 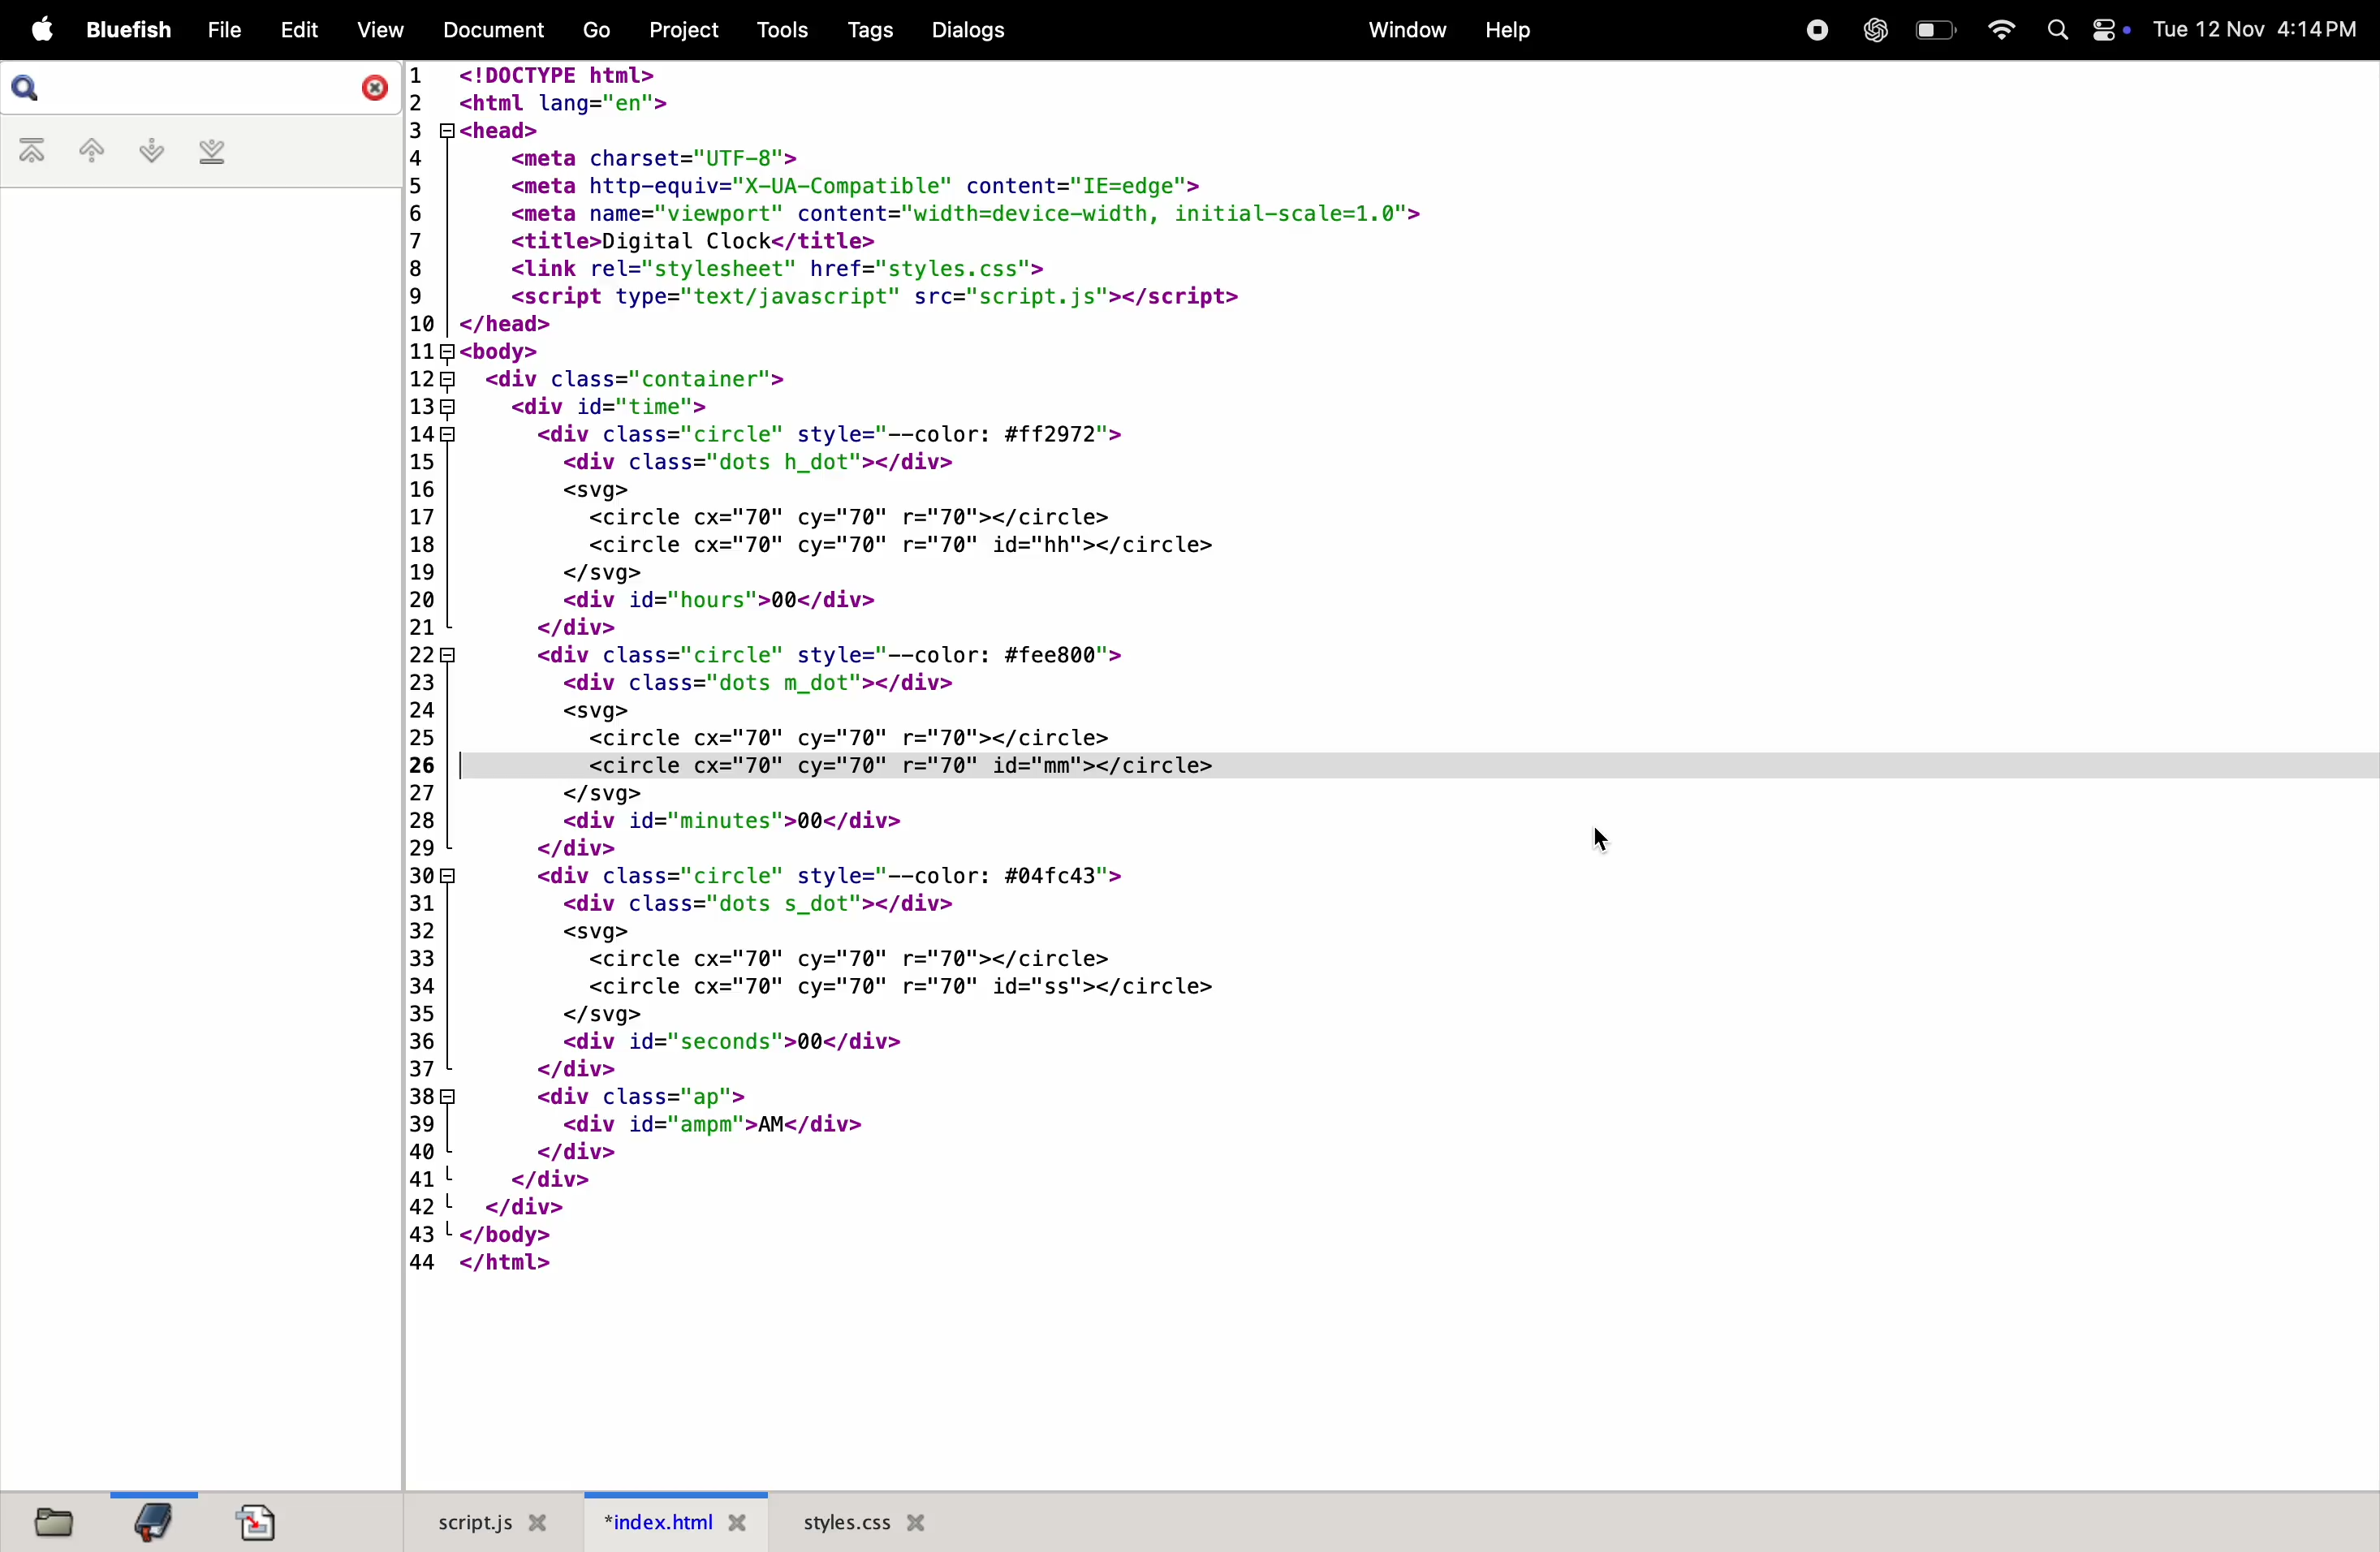 What do you see at coordinates (1400, 30) in the screenshot?
I see `window` at bounding box center [1400, 30].